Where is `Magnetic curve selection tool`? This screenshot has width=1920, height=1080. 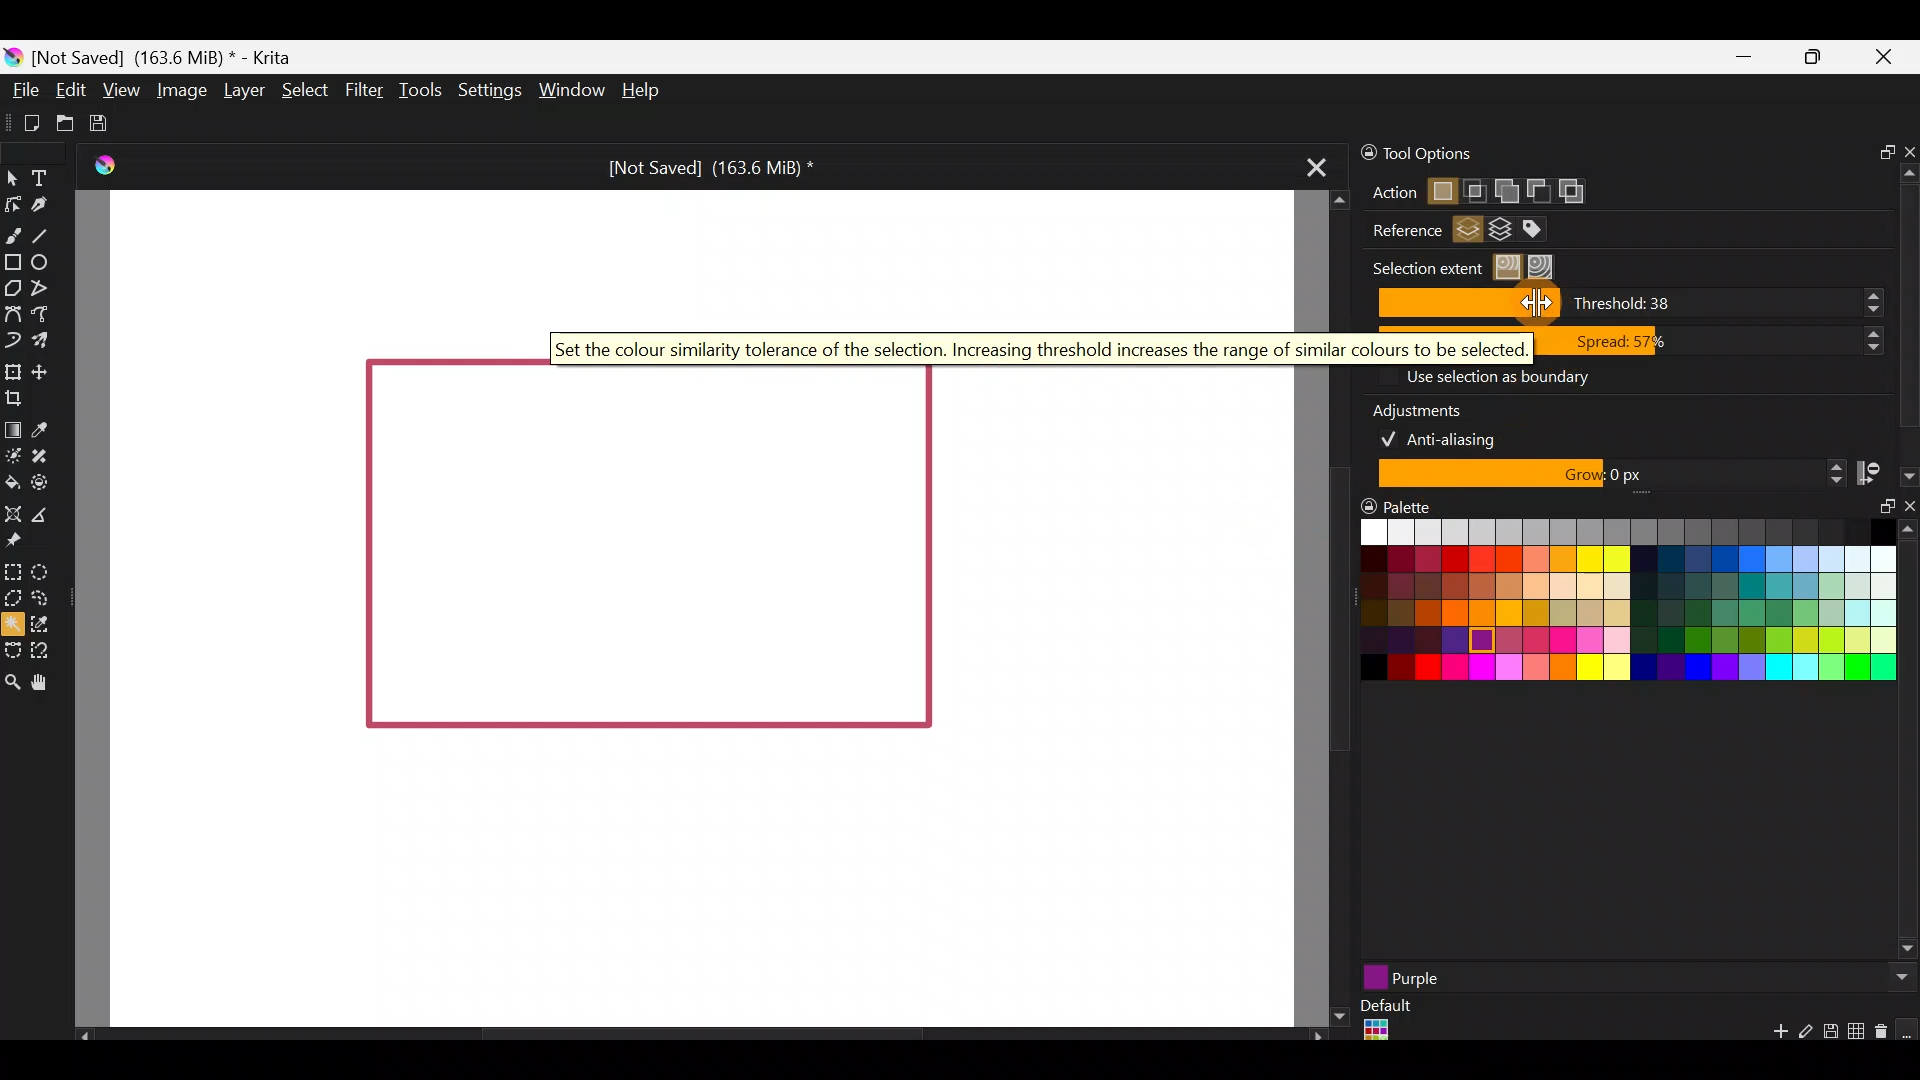 Magnetic curve selection tool is located at coordinates (44, 646).